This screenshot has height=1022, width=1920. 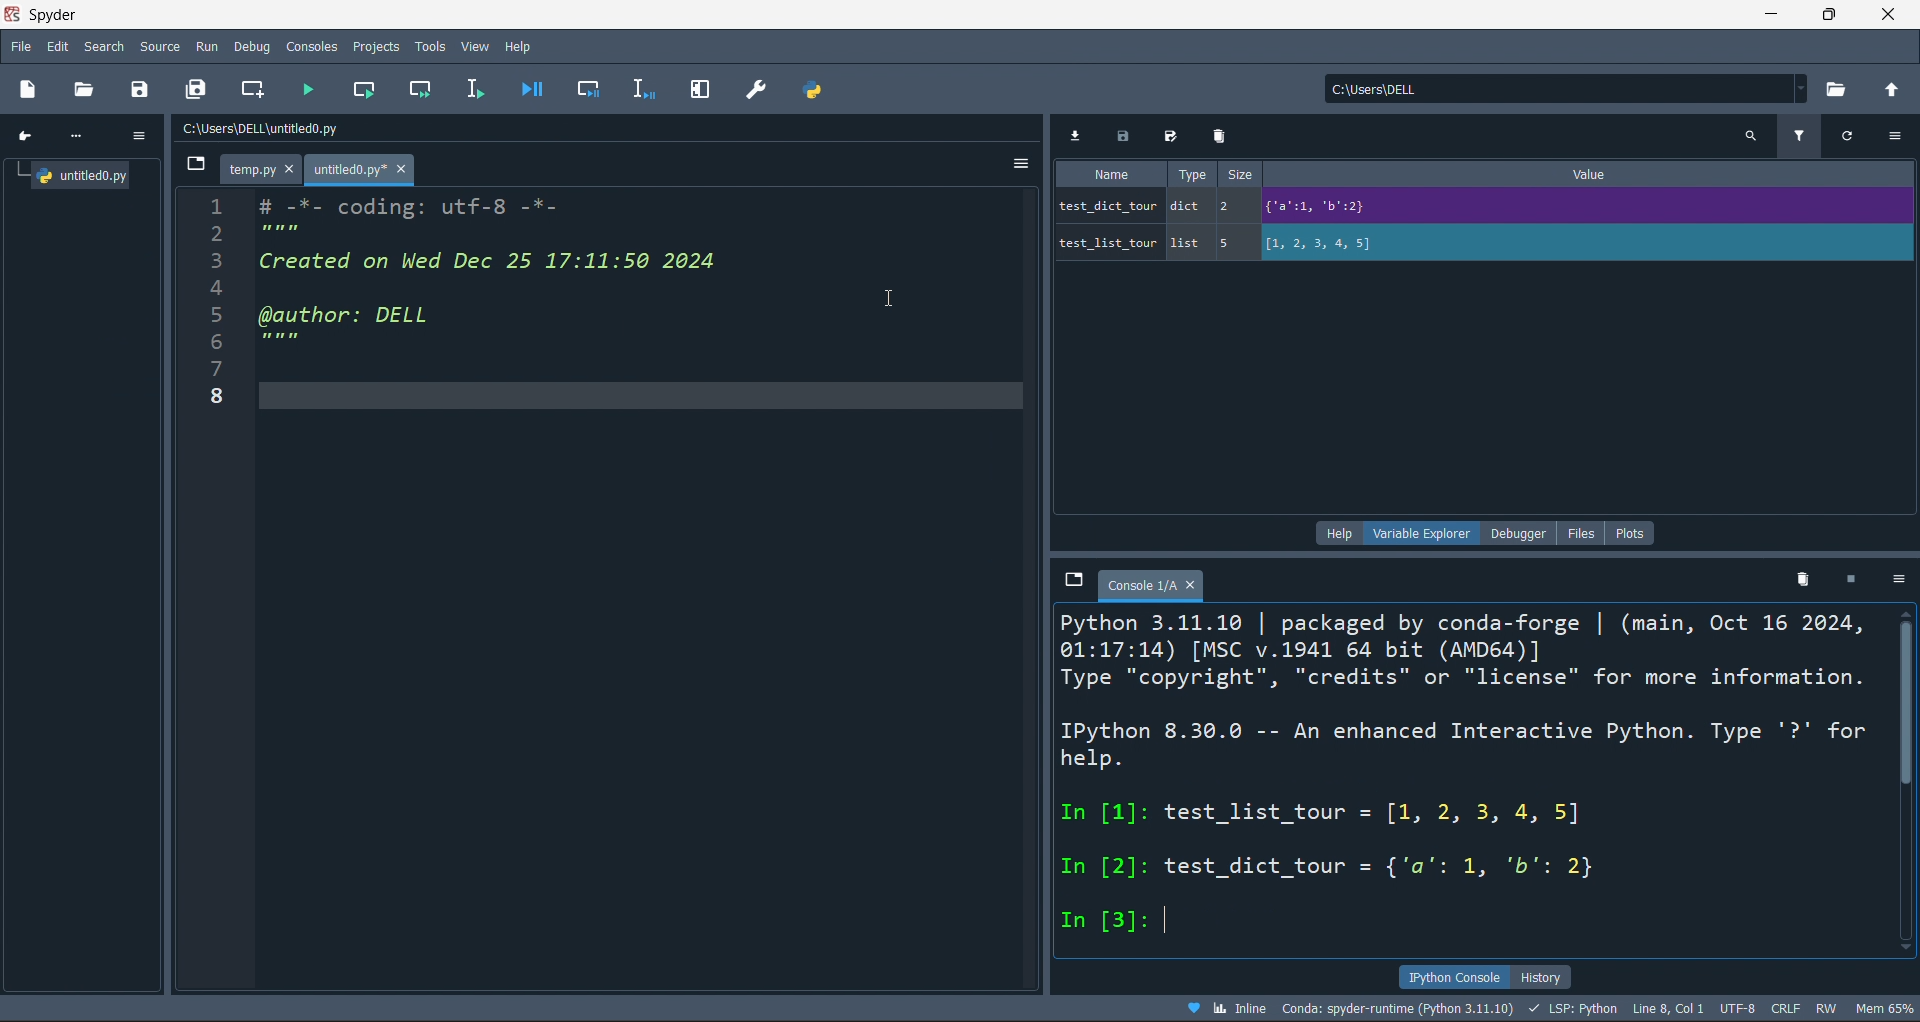 I want to click on temp.py, so click(x=265, y=171).